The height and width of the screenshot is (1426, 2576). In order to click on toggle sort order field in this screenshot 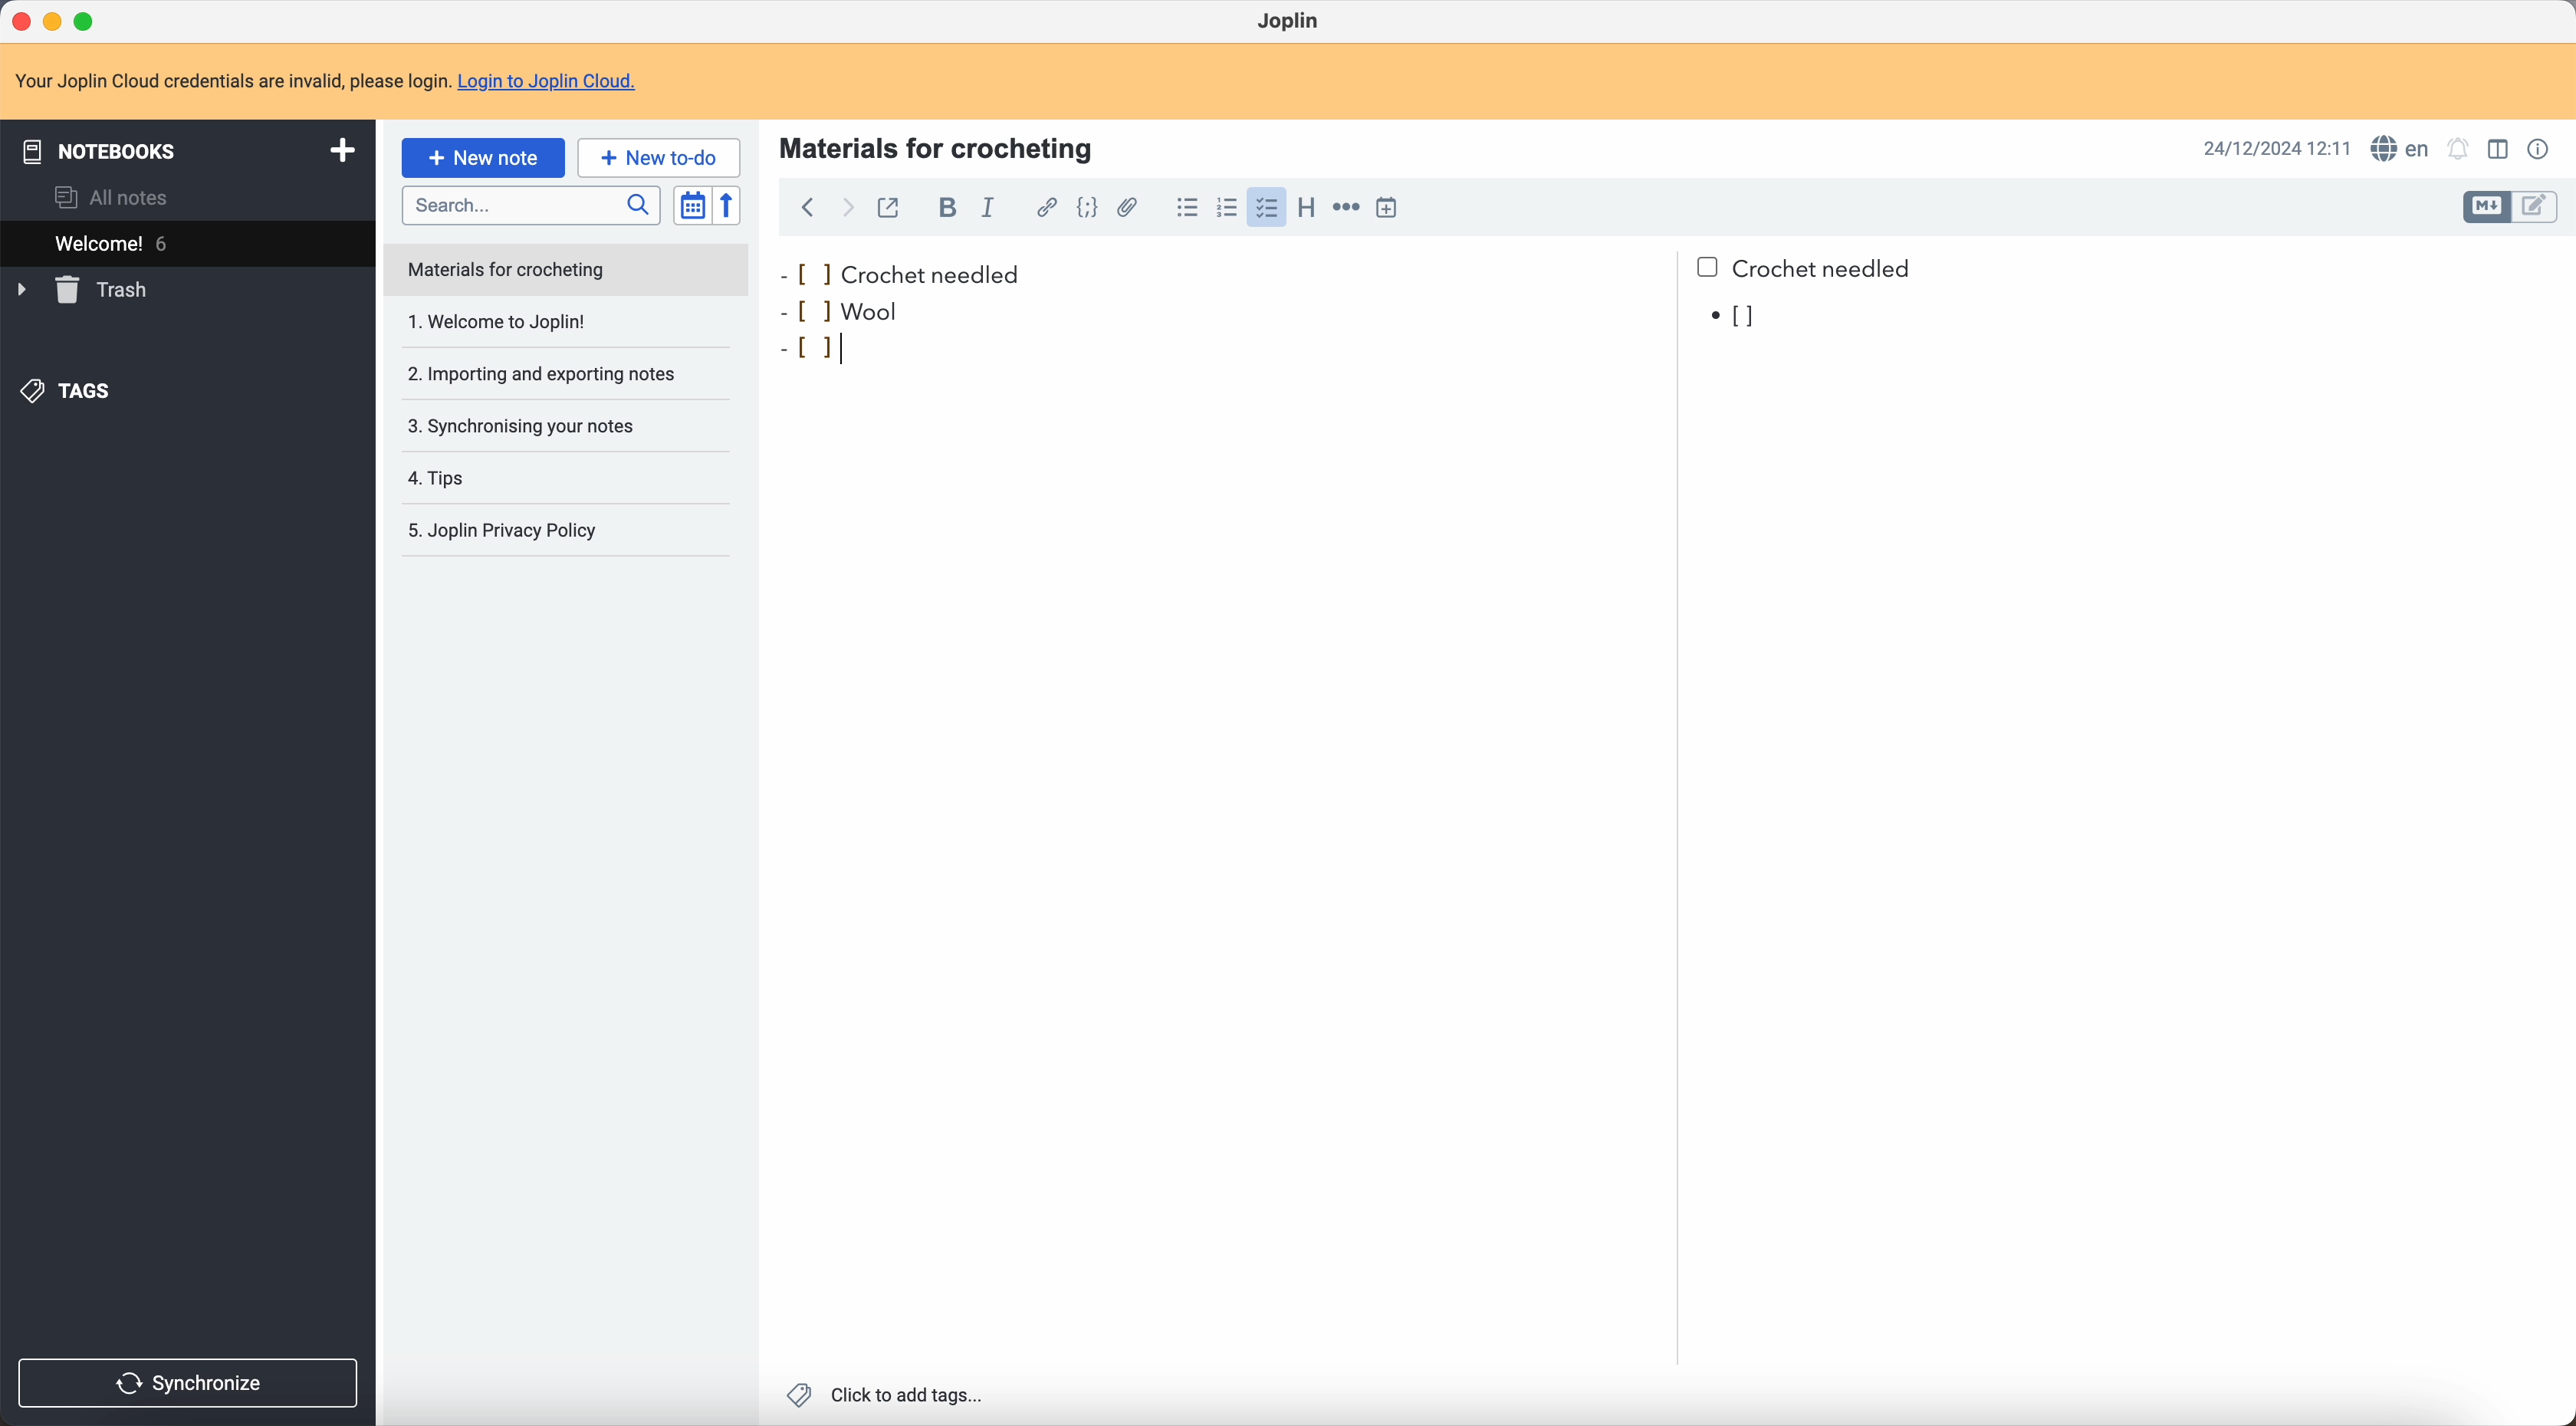, I will do `click(691, 206)`.